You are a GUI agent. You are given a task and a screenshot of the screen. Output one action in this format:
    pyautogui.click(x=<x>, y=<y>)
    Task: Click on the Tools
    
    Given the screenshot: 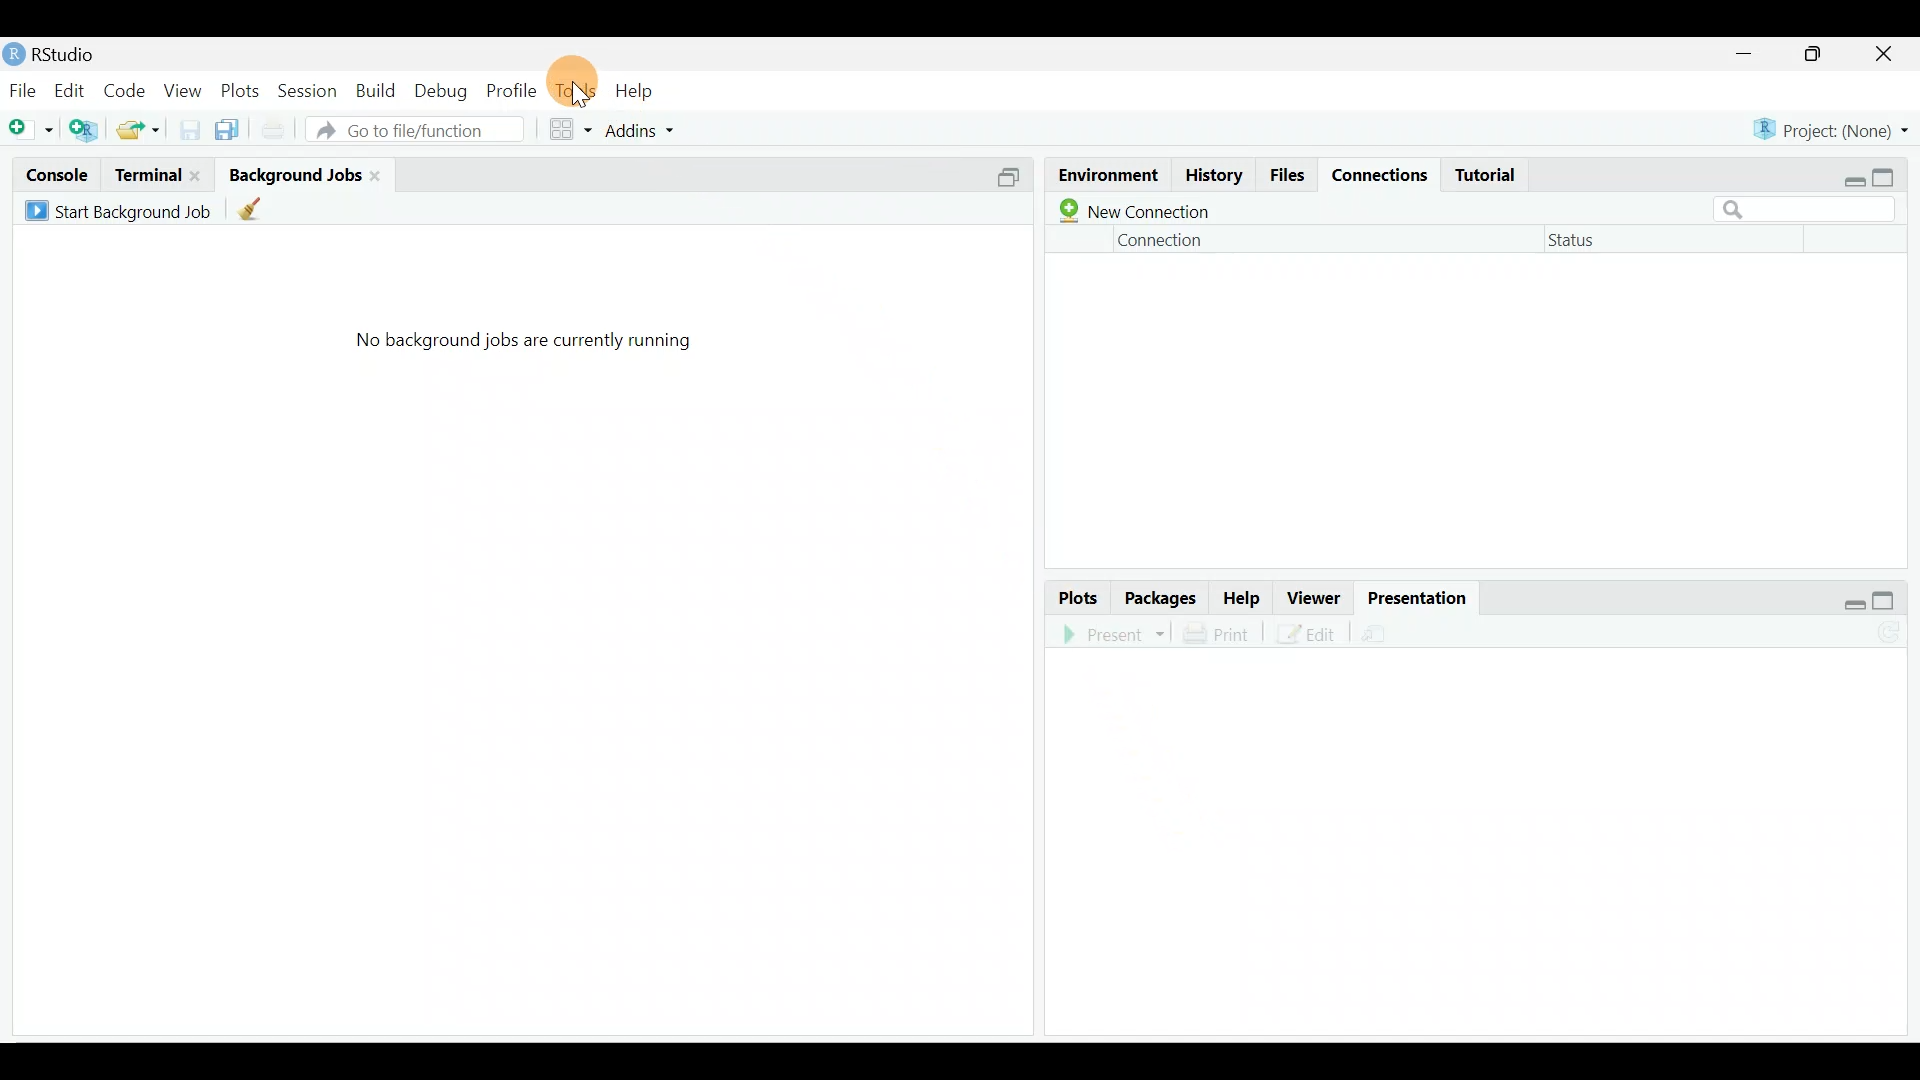 What is the action you would take?
    pyautogui.click(x=576, y=89)
    